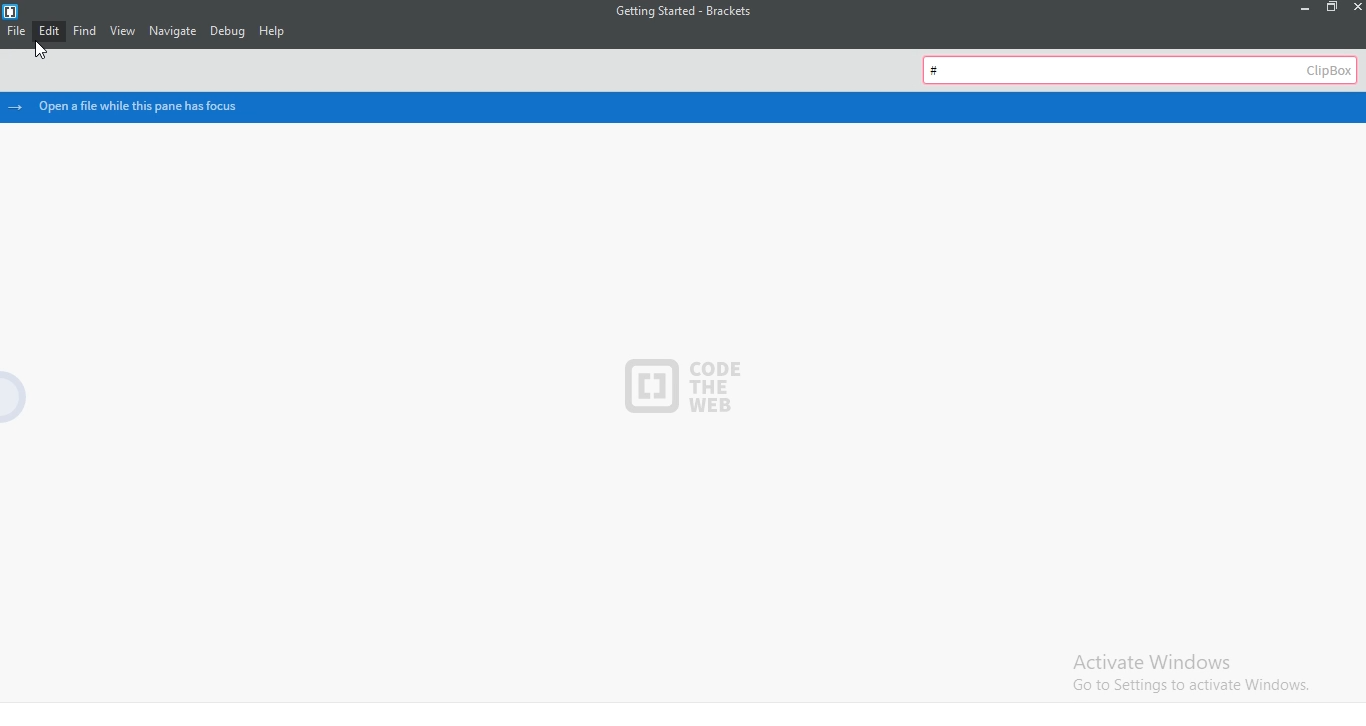 The height and width of the screenshot is (726, 1366). What do you see at coordinates (1142, 68) in the screenshot?
I see `clipbox` at bounding box center [1142, 68].